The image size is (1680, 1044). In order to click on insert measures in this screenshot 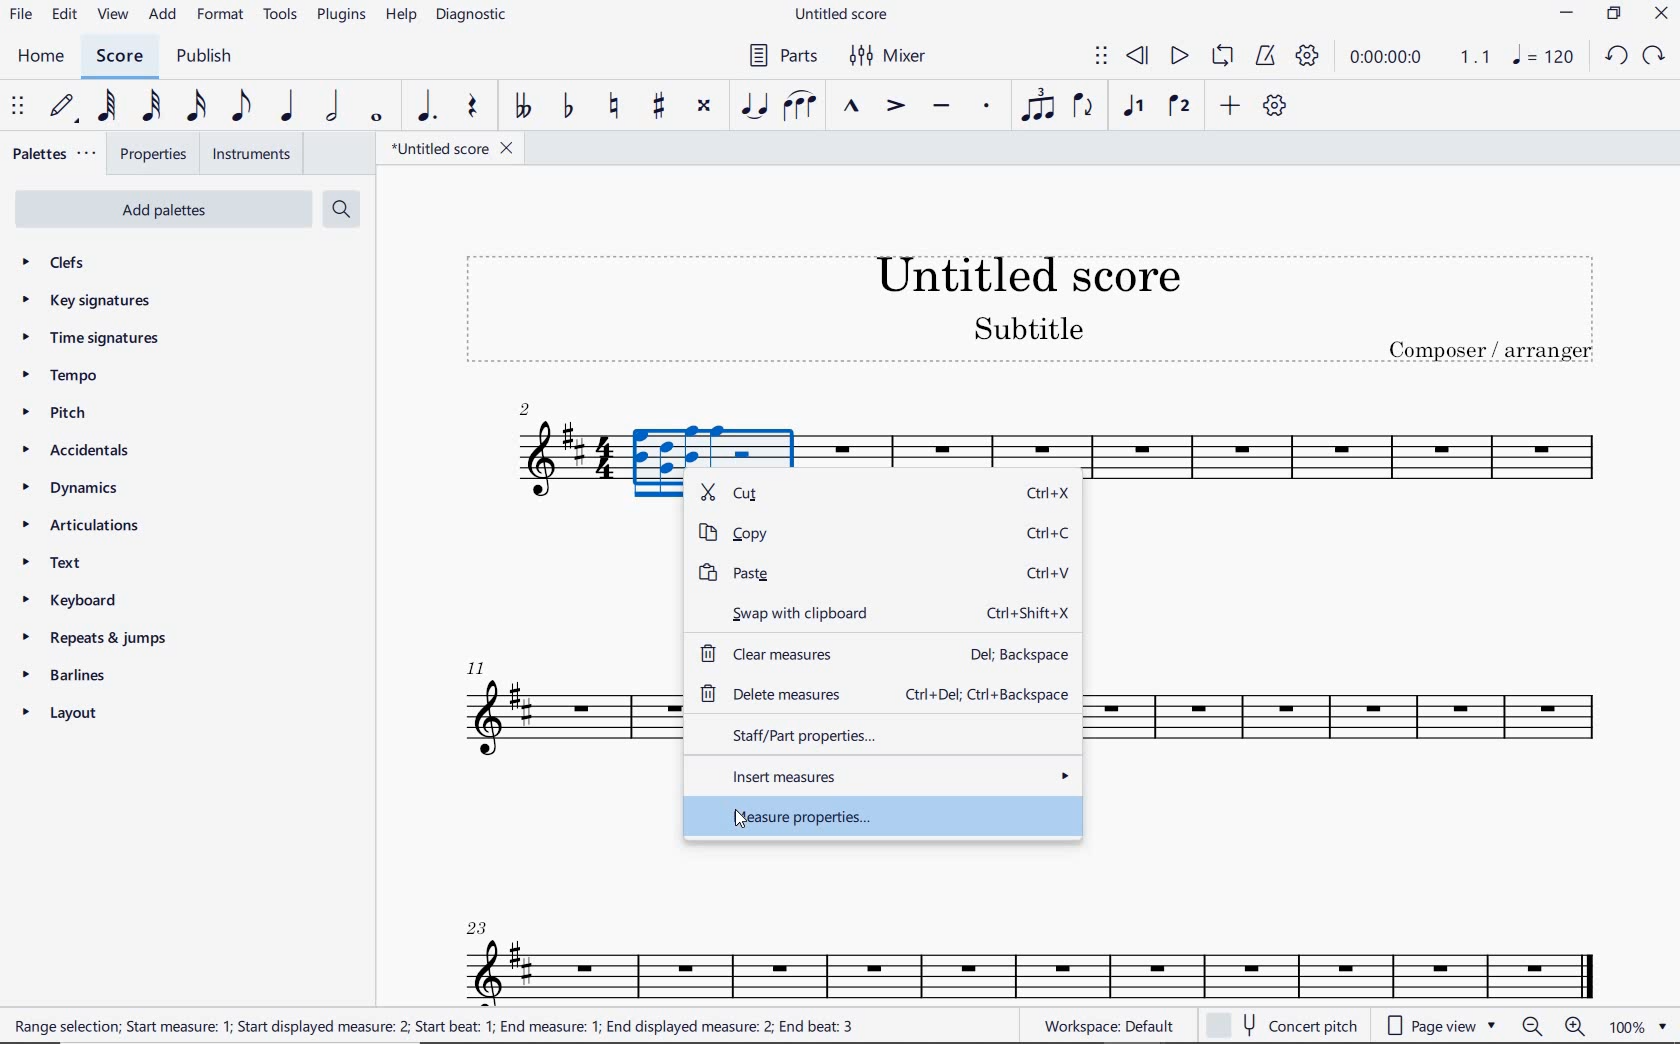, I will do `click(885, 775)`.